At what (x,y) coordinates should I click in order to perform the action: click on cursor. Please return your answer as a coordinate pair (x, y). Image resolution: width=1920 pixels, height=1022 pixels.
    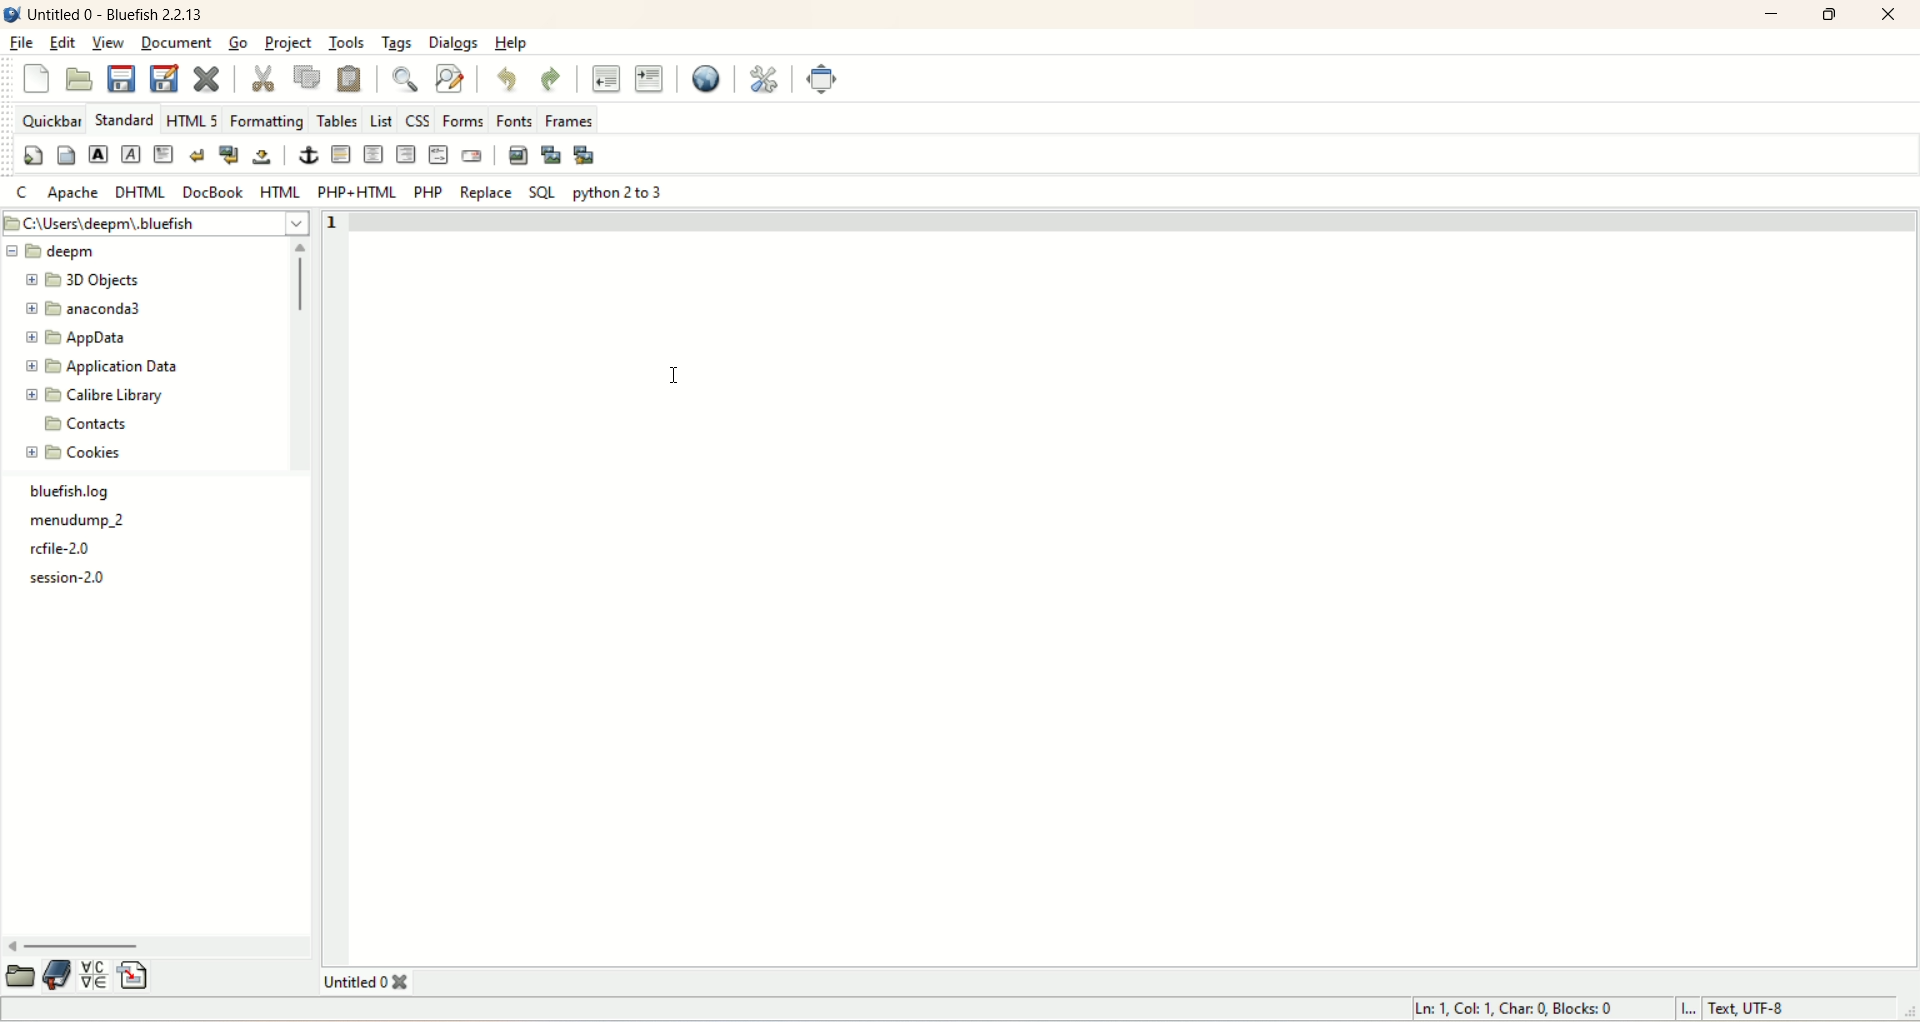
    Looking at the image, I should click on (681, 375).